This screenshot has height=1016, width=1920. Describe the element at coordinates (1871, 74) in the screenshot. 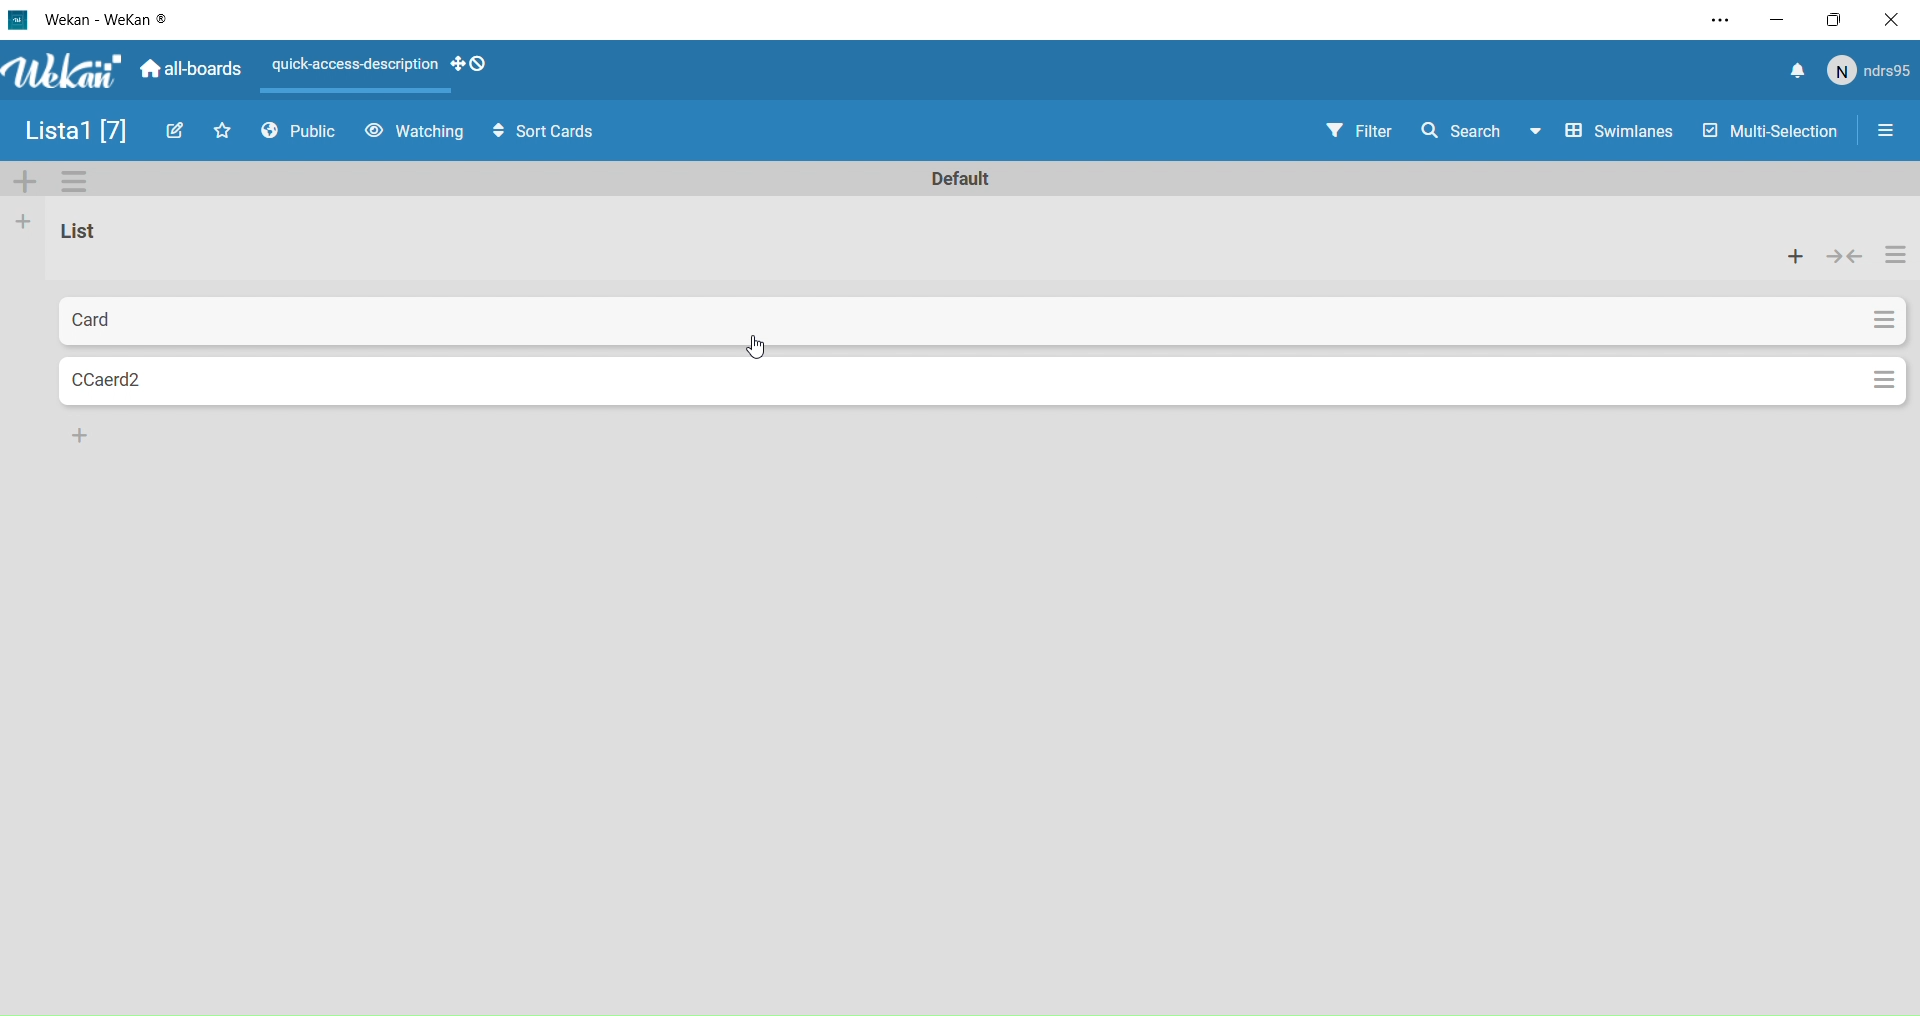

I see `User` at that location.